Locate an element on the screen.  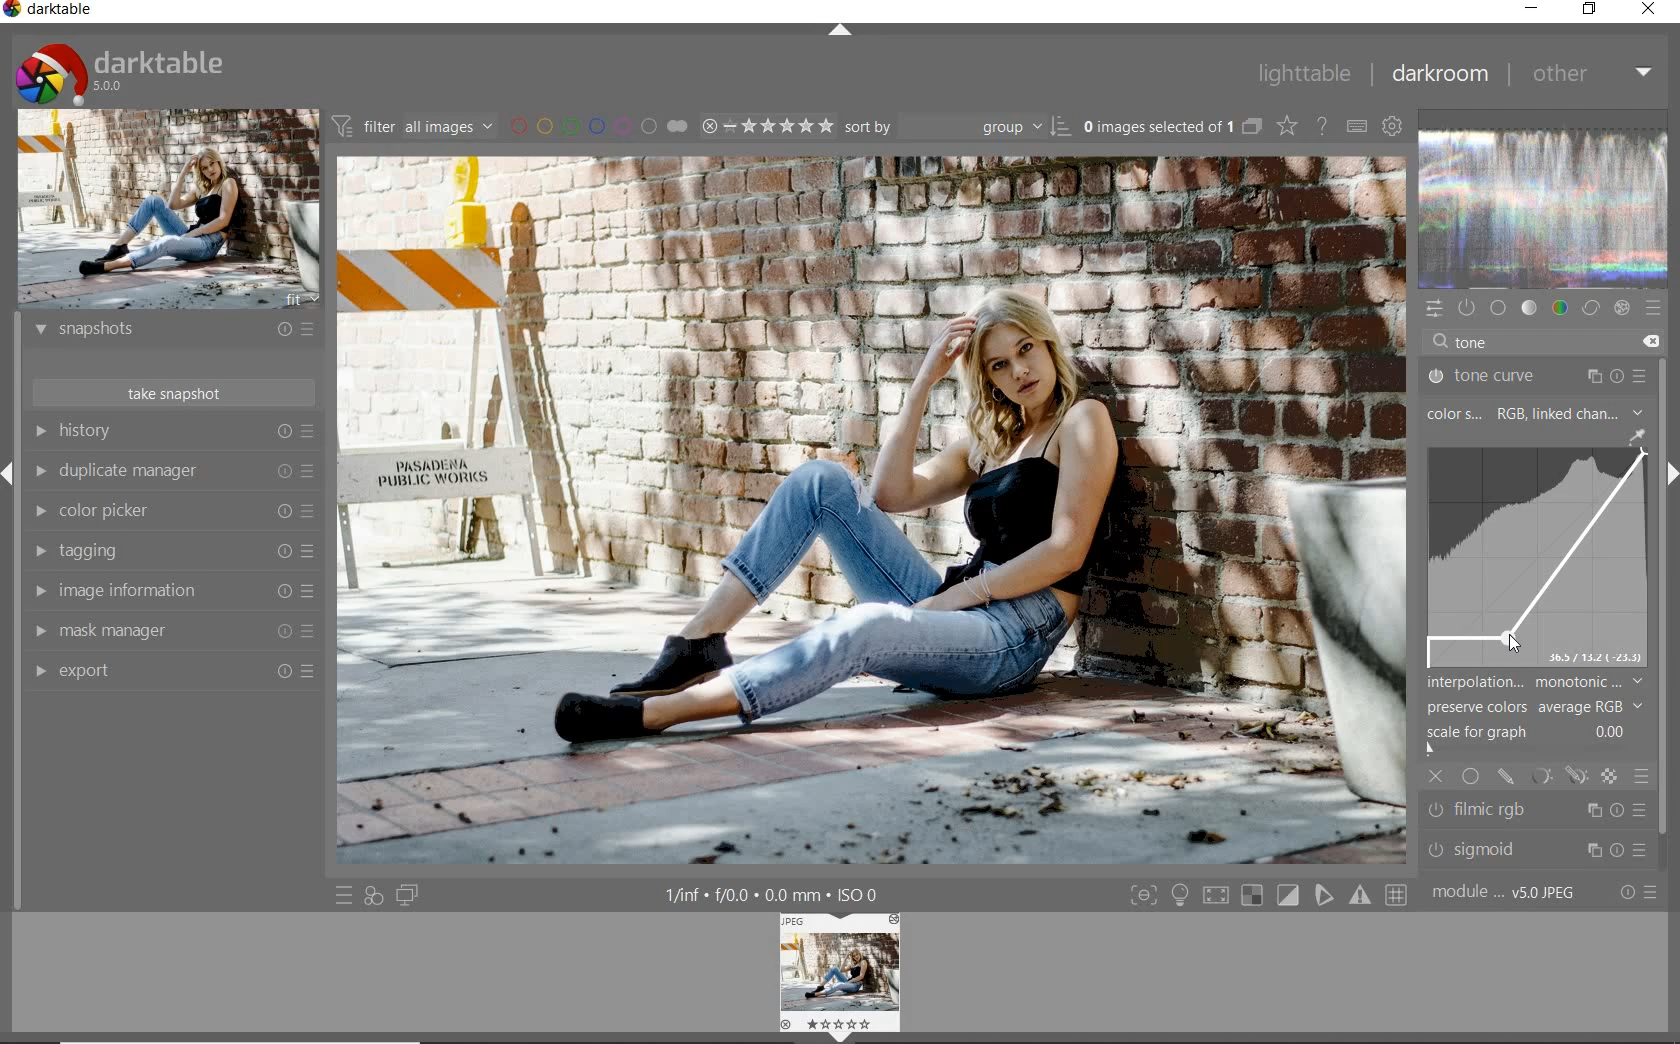
scrollbar is located at coordinates (1668, 599).